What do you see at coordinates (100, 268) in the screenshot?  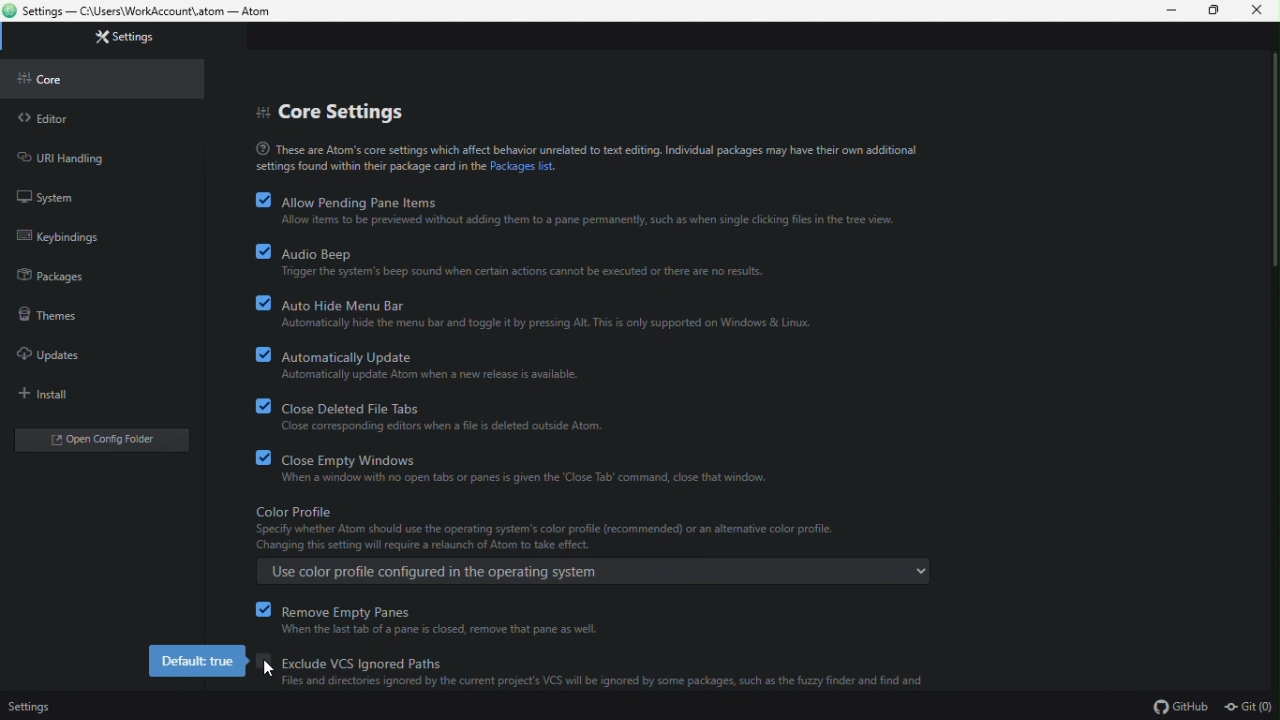 I see `Packages` at bounding box center [100, 268].